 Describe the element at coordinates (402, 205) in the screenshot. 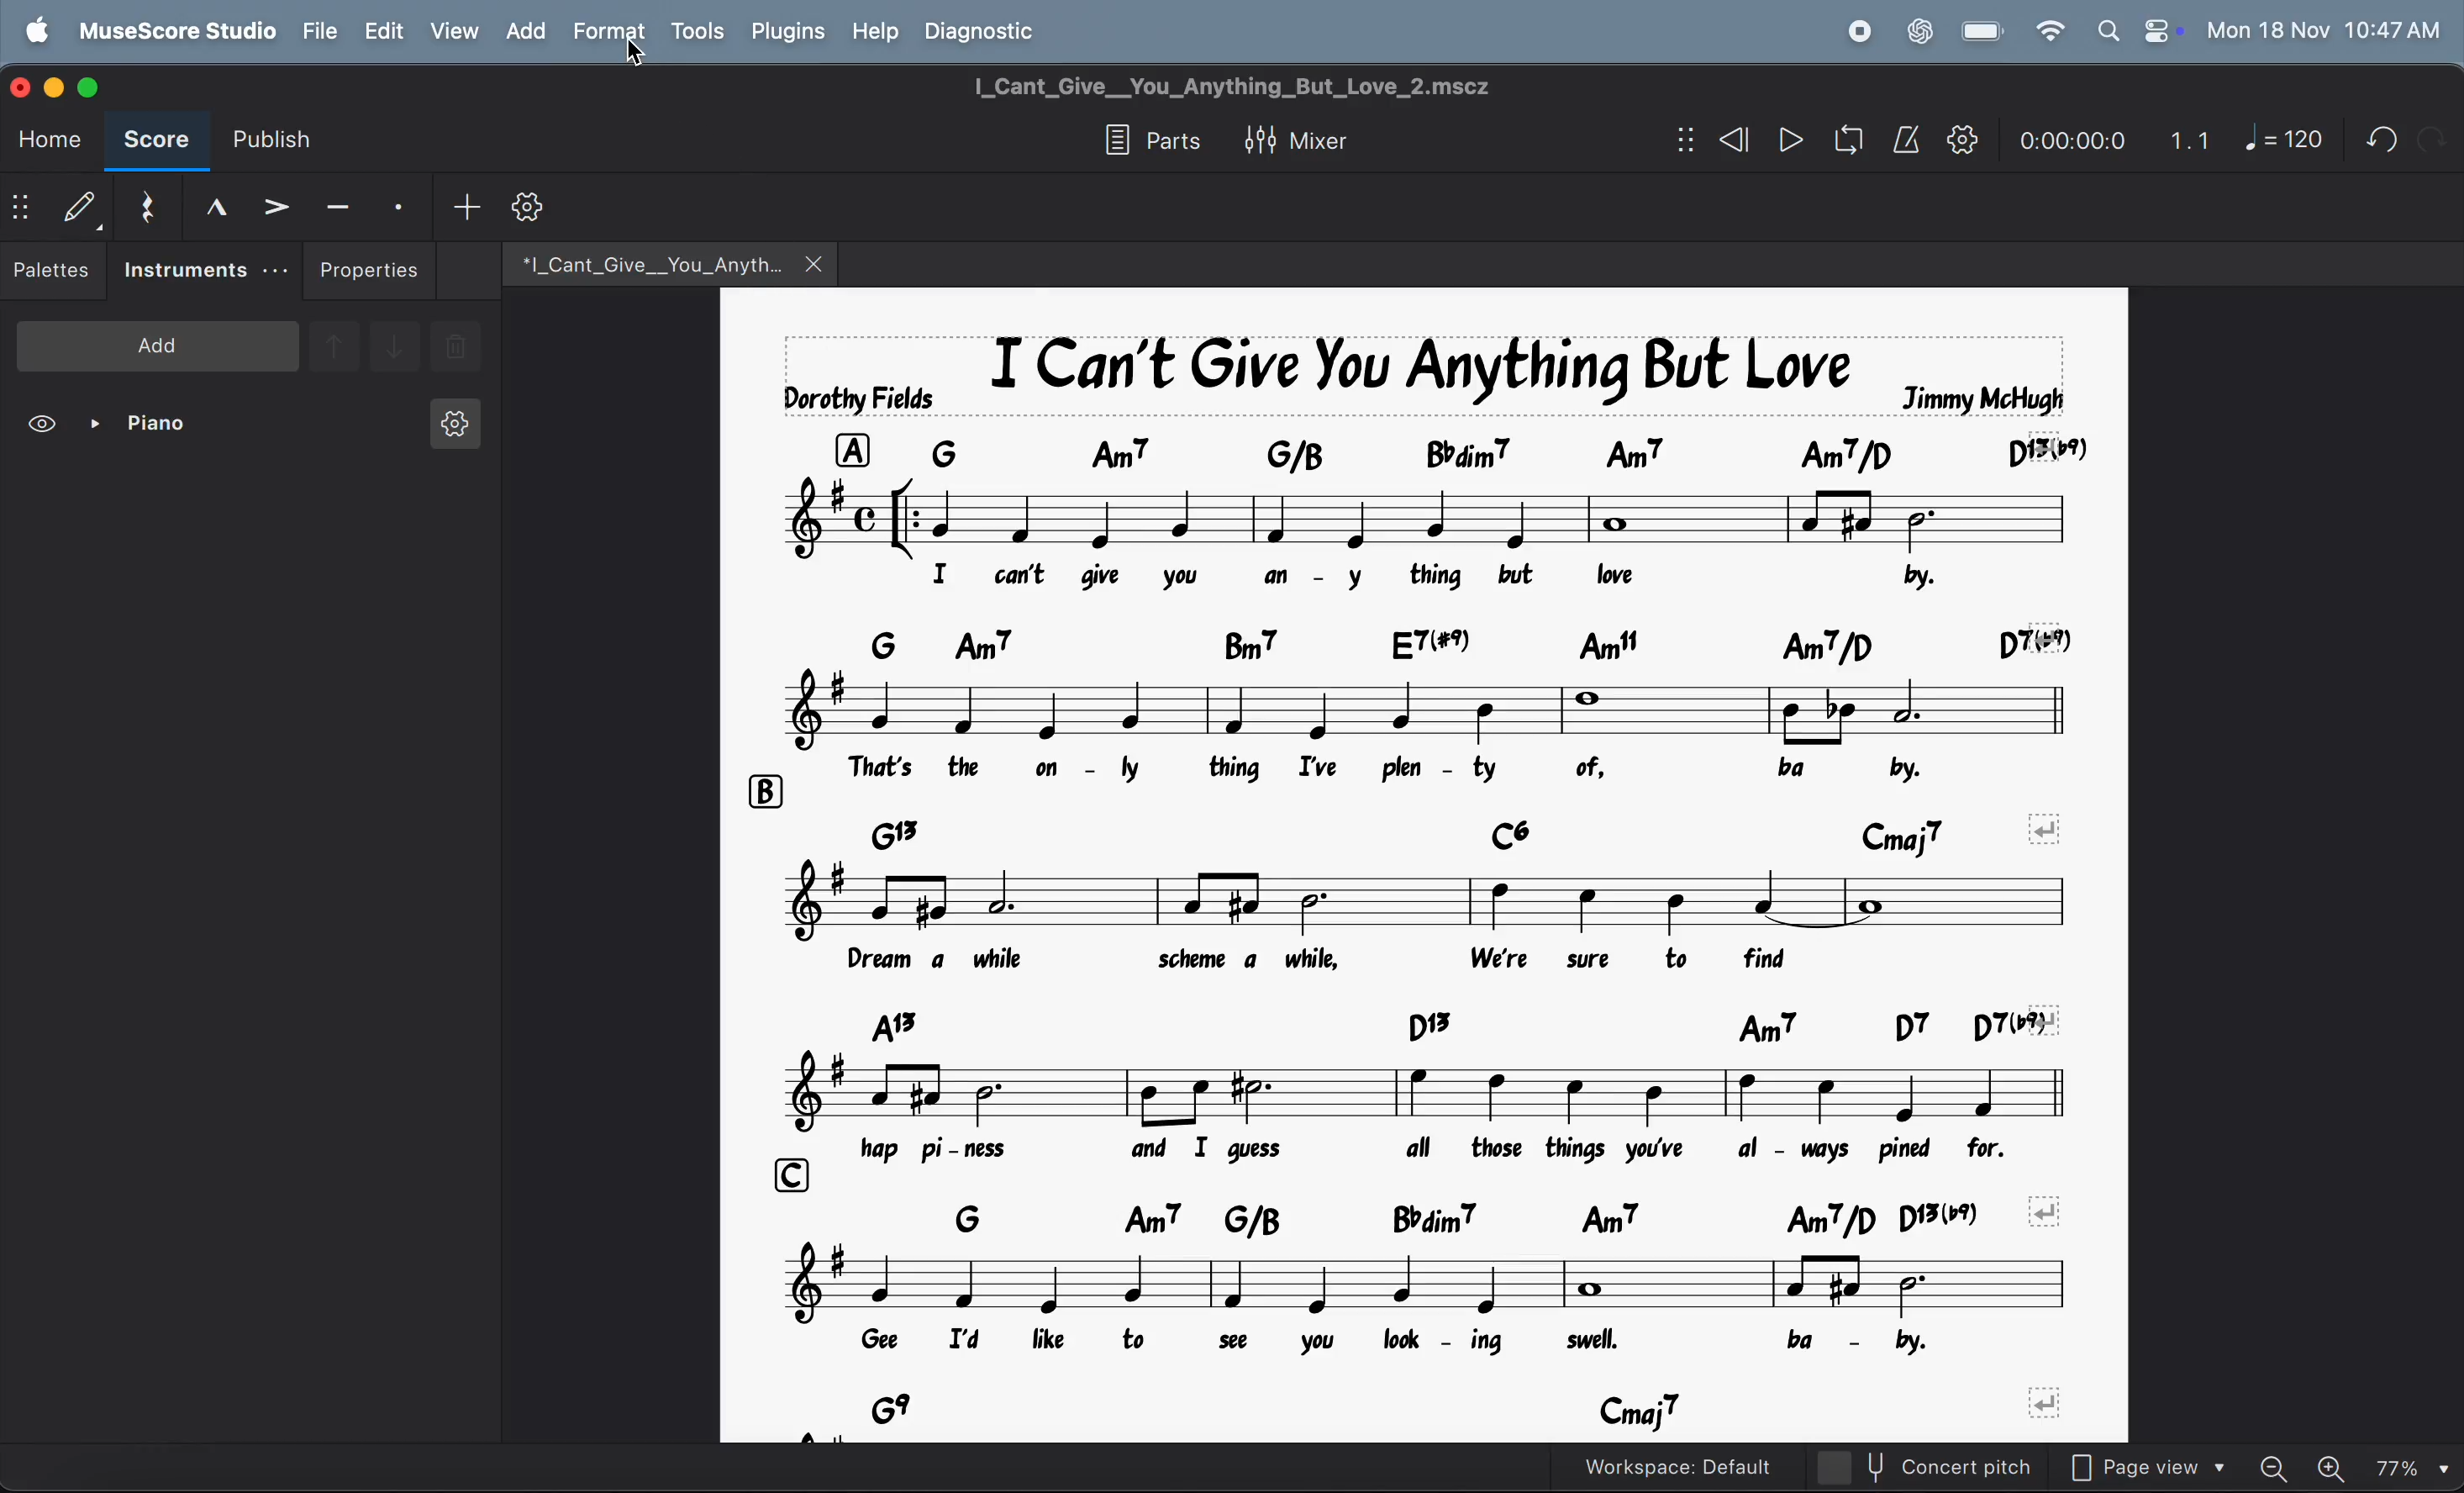

I see `staccato` at that location.